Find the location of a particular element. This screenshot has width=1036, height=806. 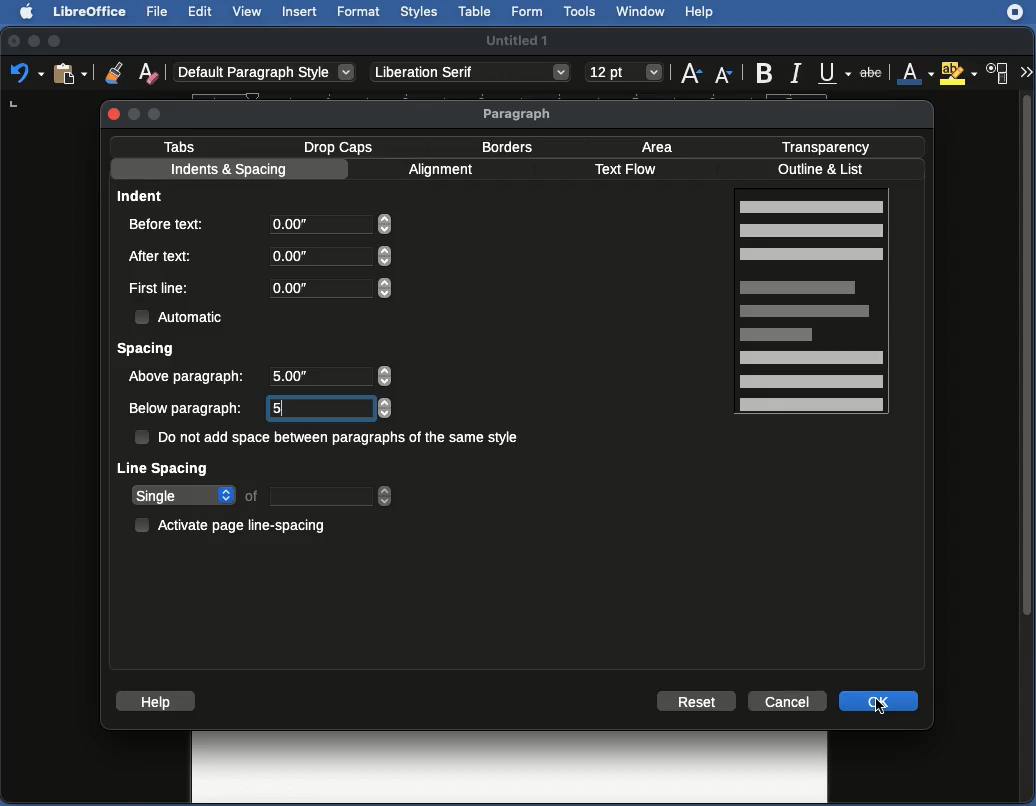

Paragraph is located at coordinates (519, 114).